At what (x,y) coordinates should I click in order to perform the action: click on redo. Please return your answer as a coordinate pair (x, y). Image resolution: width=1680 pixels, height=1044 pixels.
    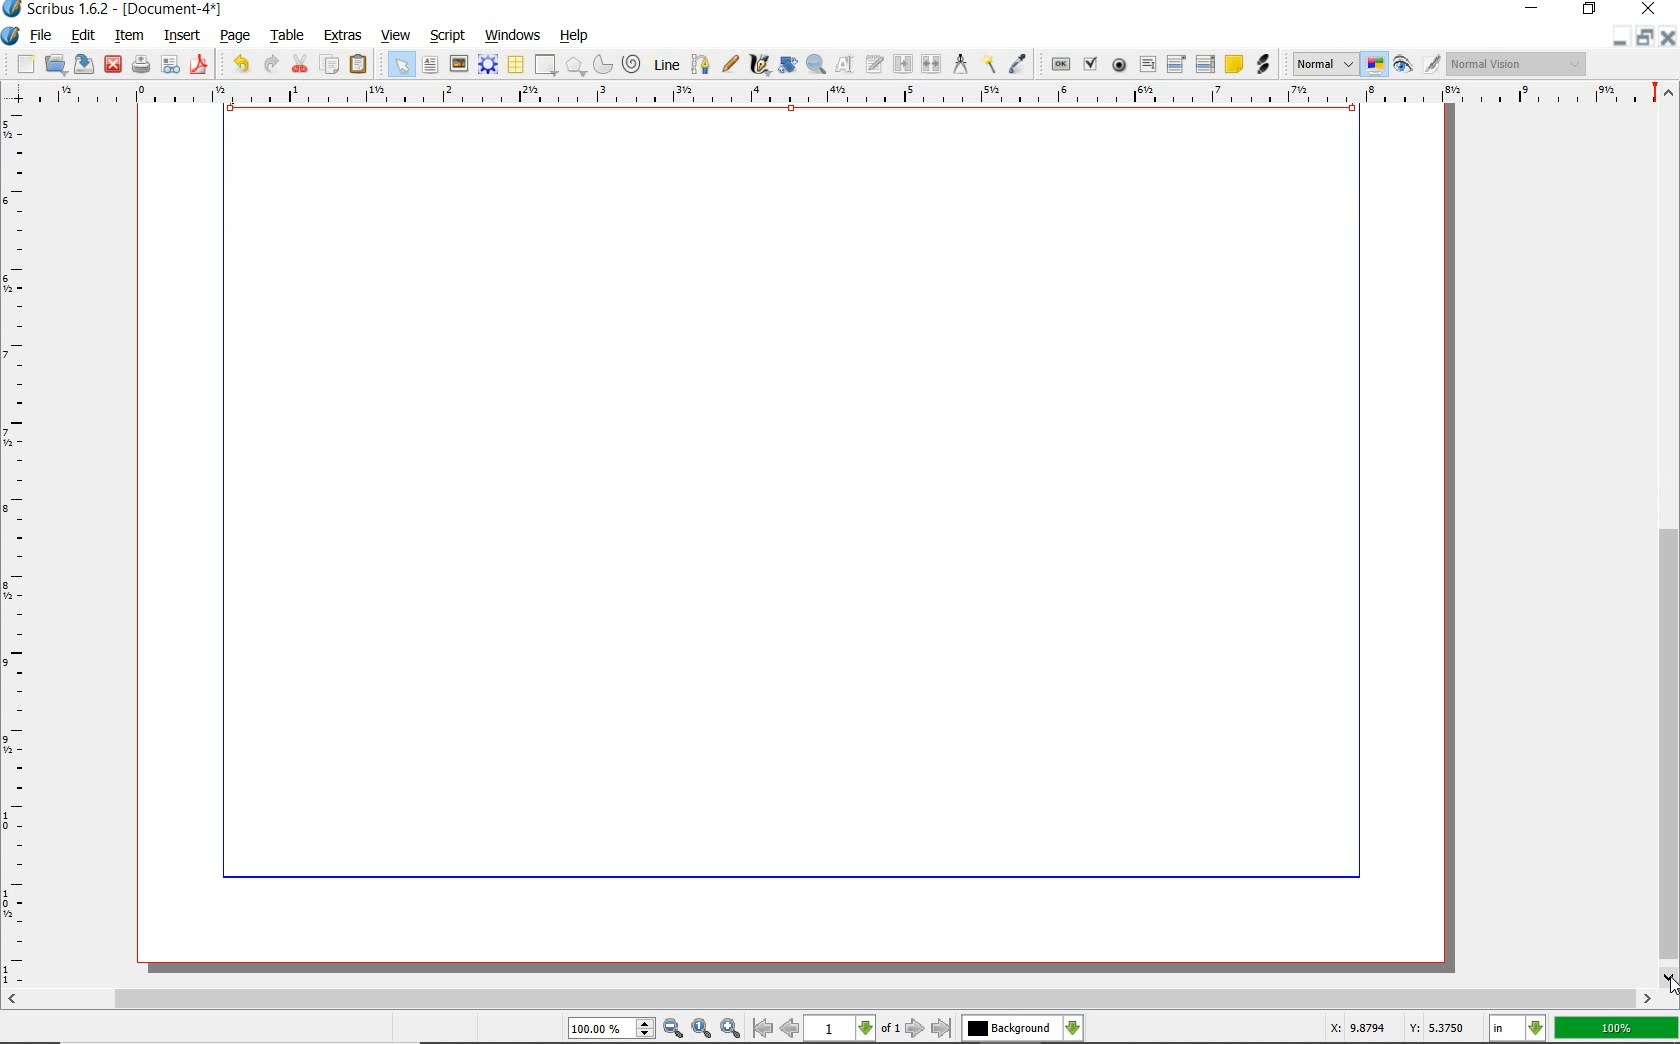
    Looking at the image, I should click on (273, 64).